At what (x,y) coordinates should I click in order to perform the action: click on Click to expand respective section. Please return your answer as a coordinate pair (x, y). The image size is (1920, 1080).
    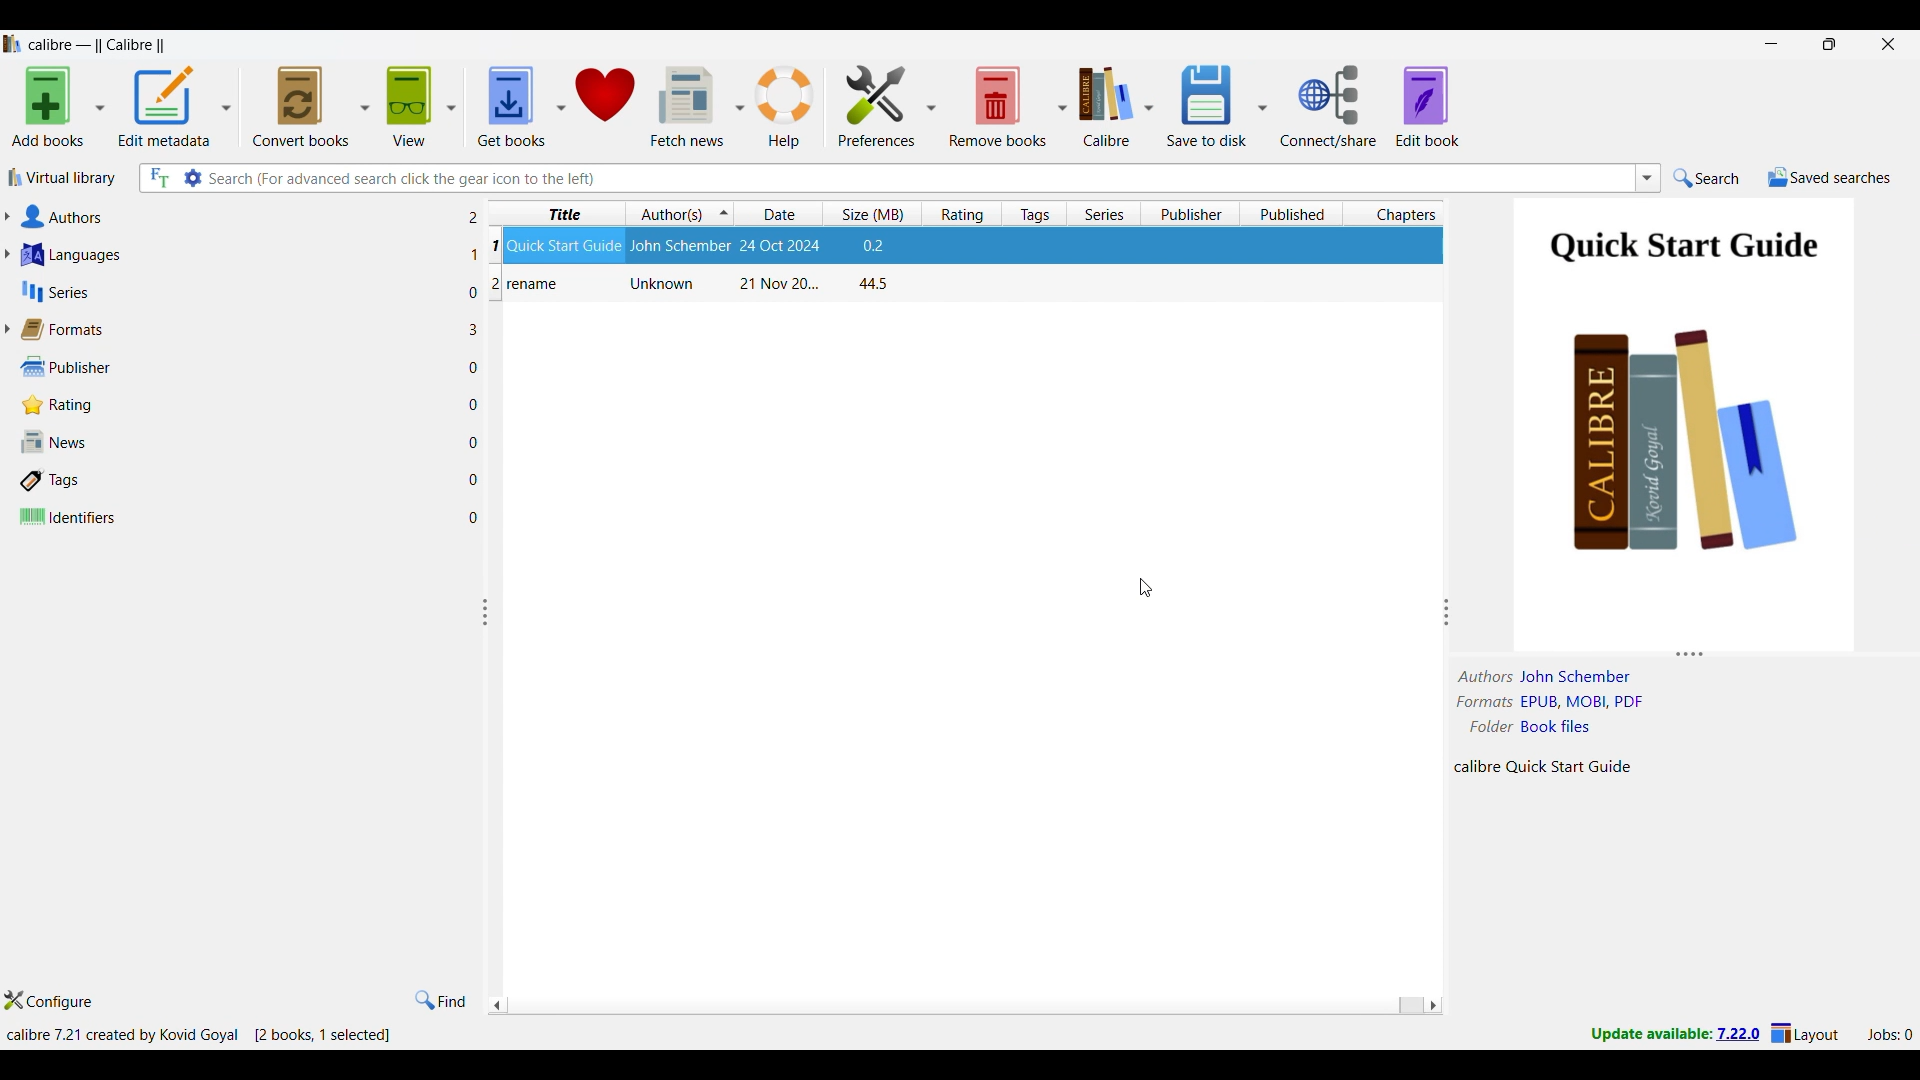
    Looking at the image, I should click on (7, 274).